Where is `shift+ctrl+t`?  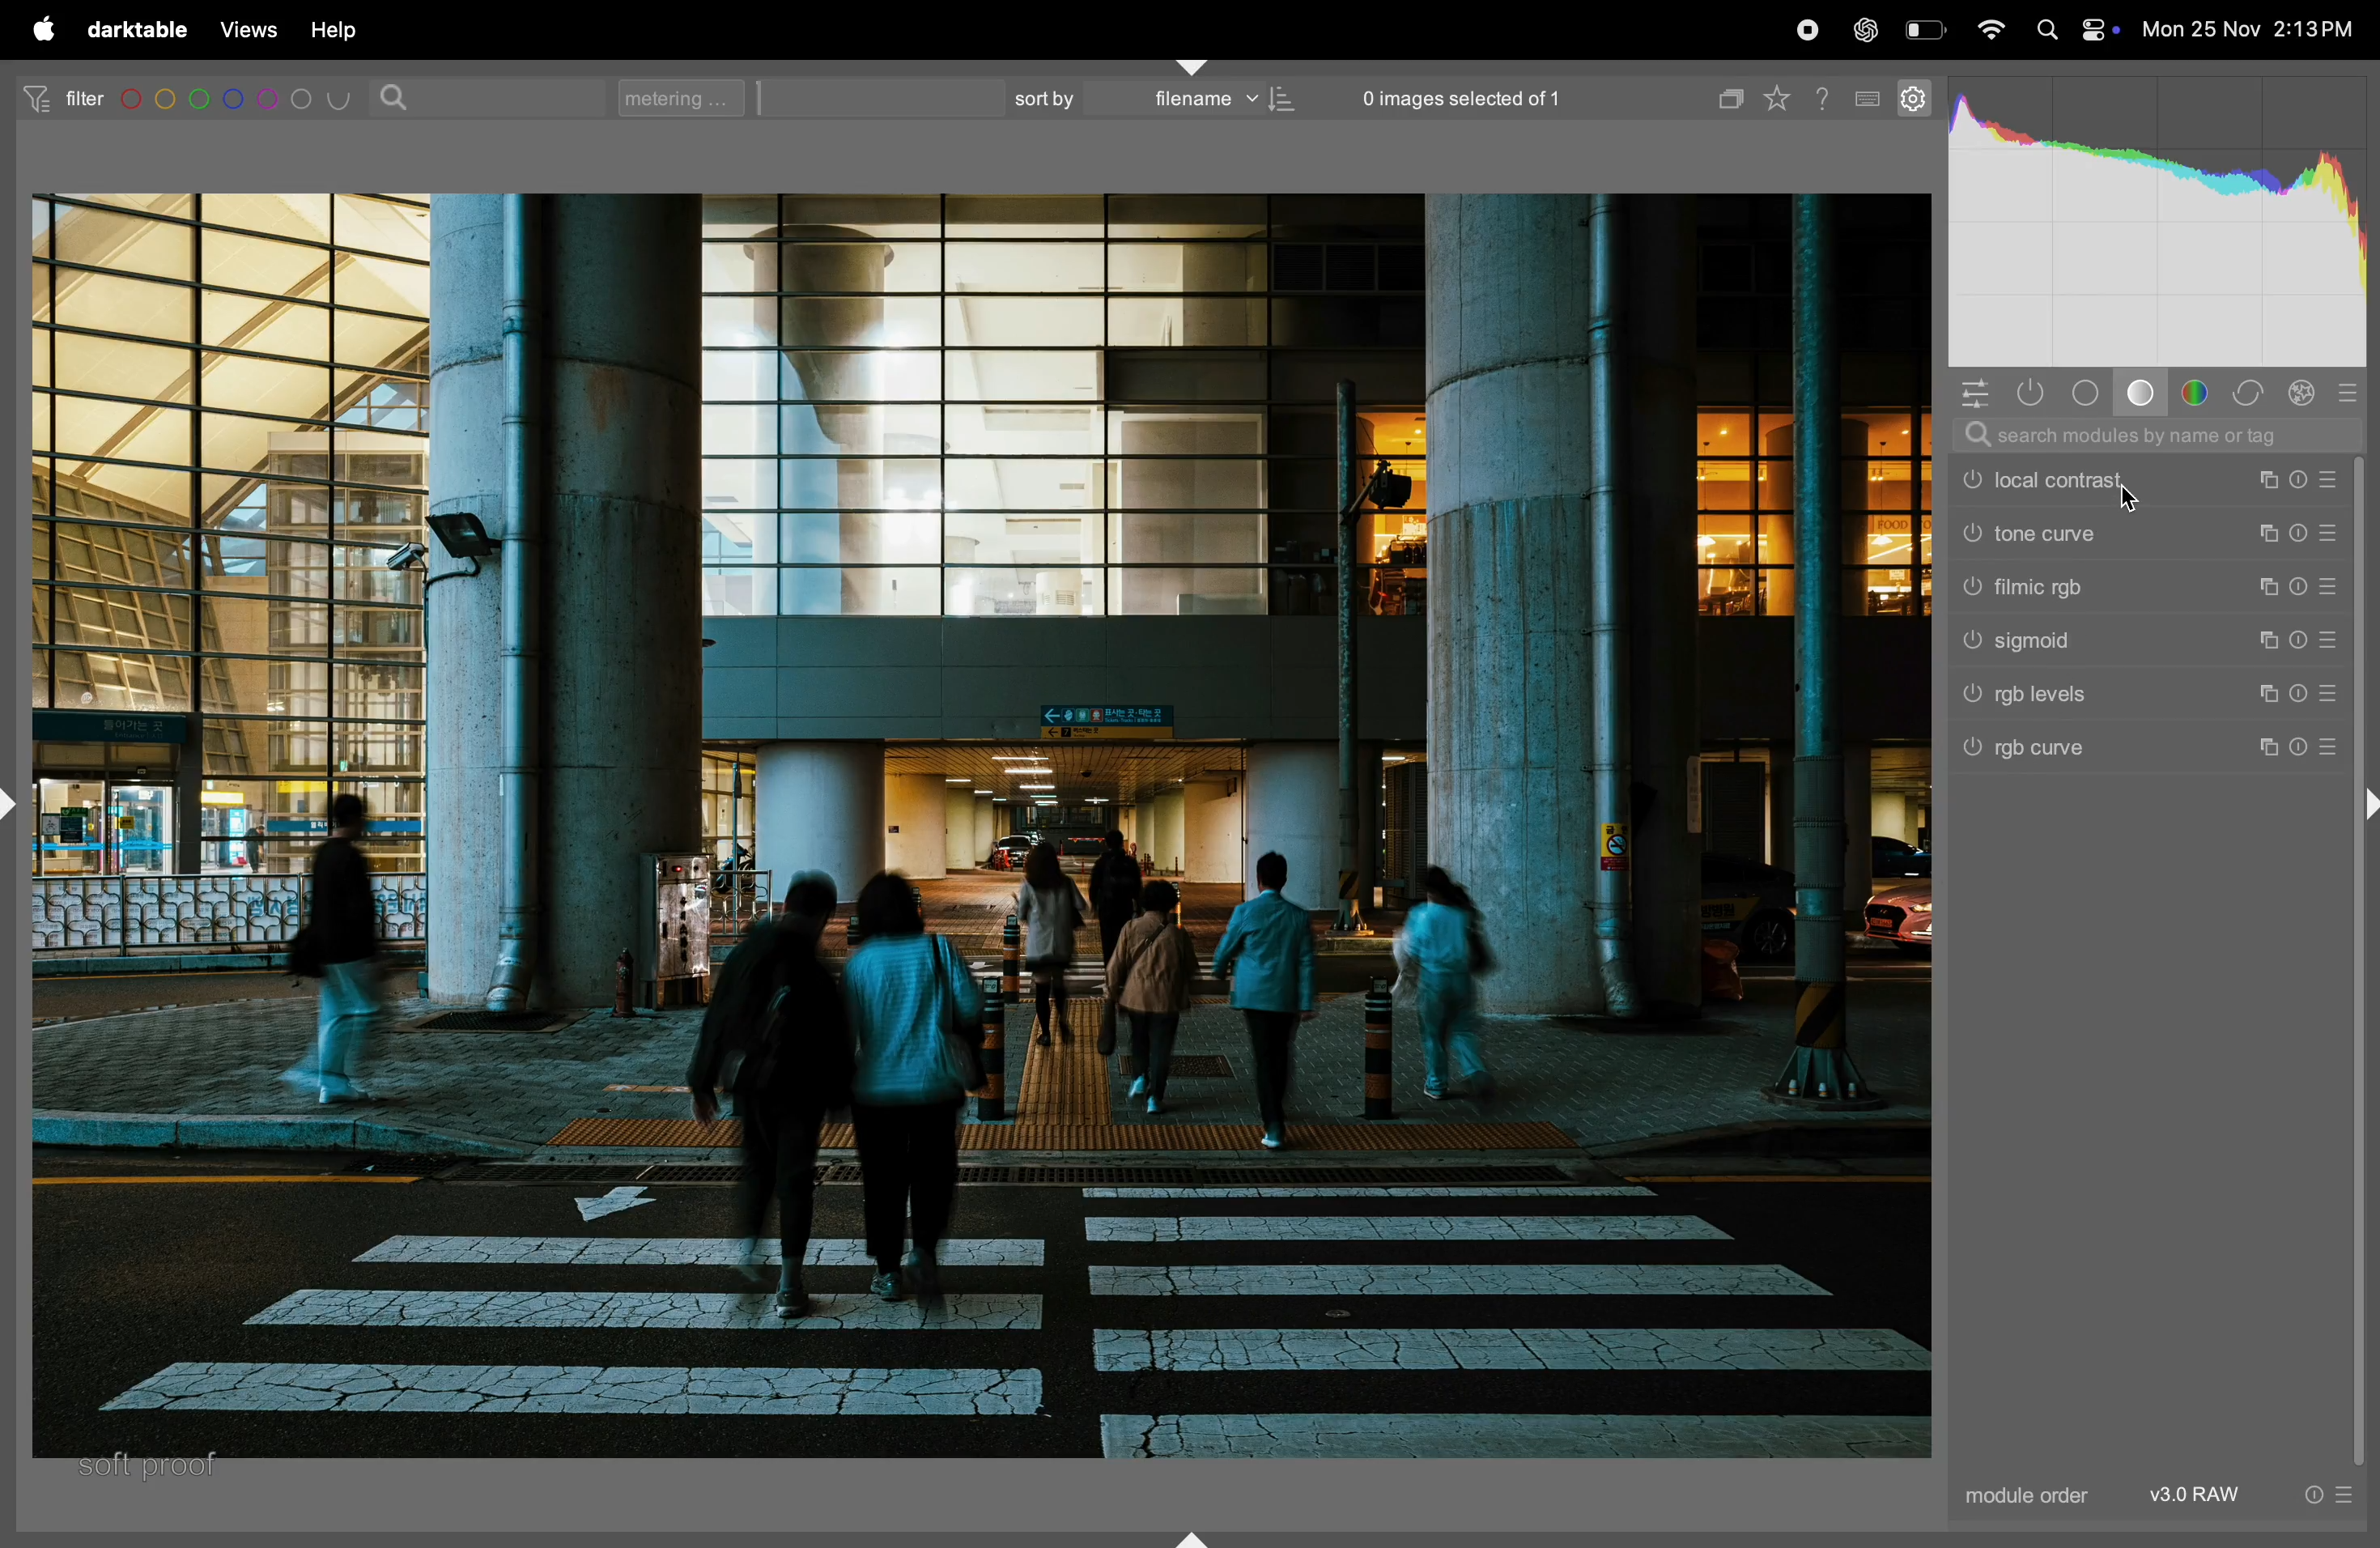 shift+ctrl+t is located at coordinates (1194, 65).